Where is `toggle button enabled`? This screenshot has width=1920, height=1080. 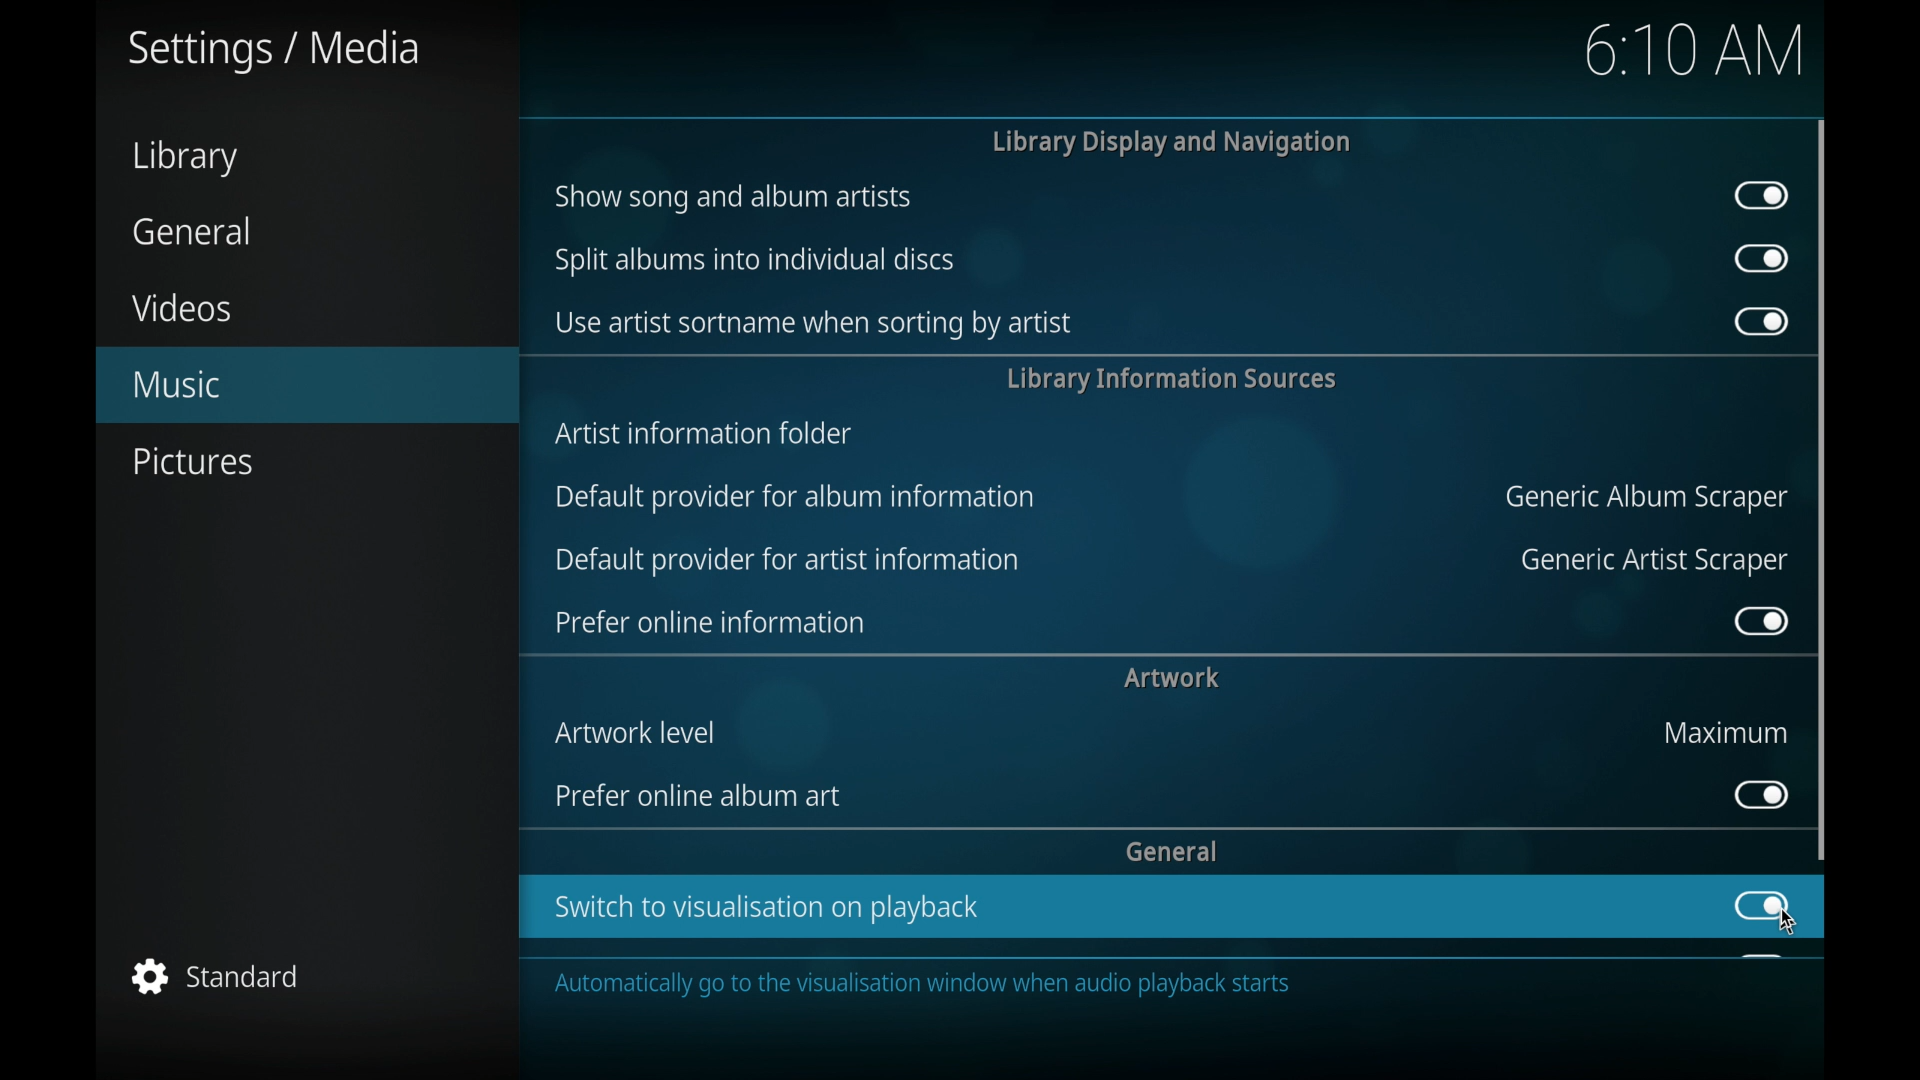 toggle button enabled is located at coordinates (1760, 906).